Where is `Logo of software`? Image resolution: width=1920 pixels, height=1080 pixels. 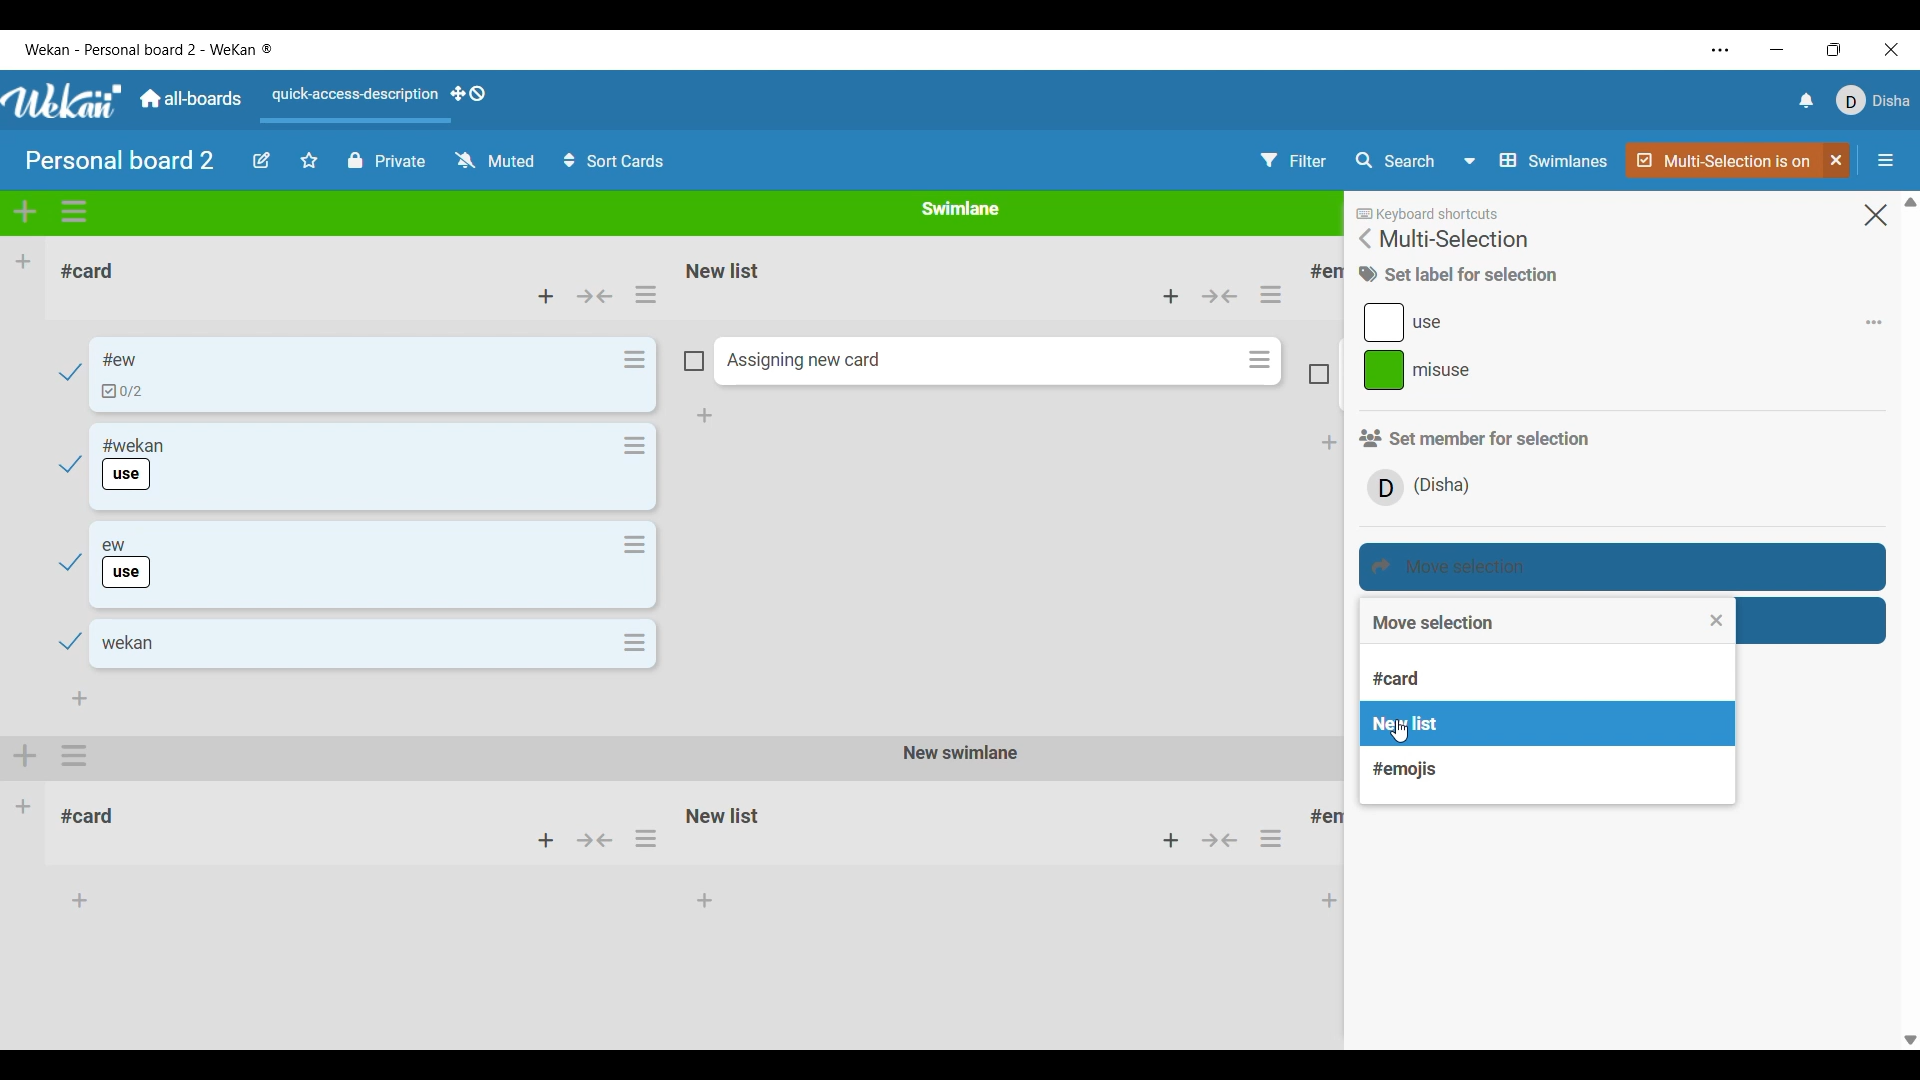 Logo of software is located at coordinates (63, 101).